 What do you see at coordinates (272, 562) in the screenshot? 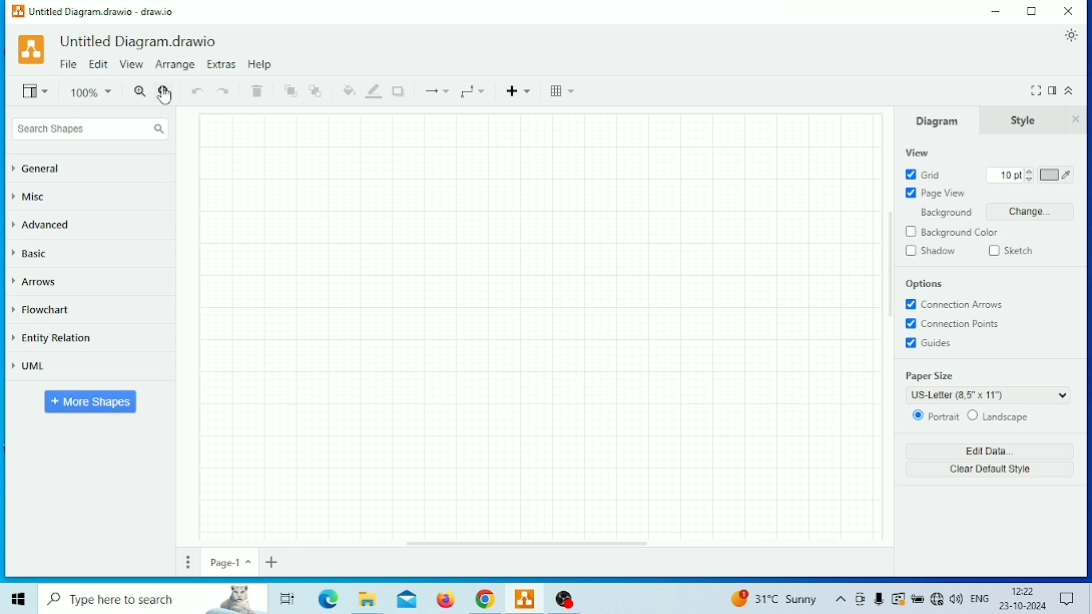
I see `Insert Page` at bounding box center [272, 562].